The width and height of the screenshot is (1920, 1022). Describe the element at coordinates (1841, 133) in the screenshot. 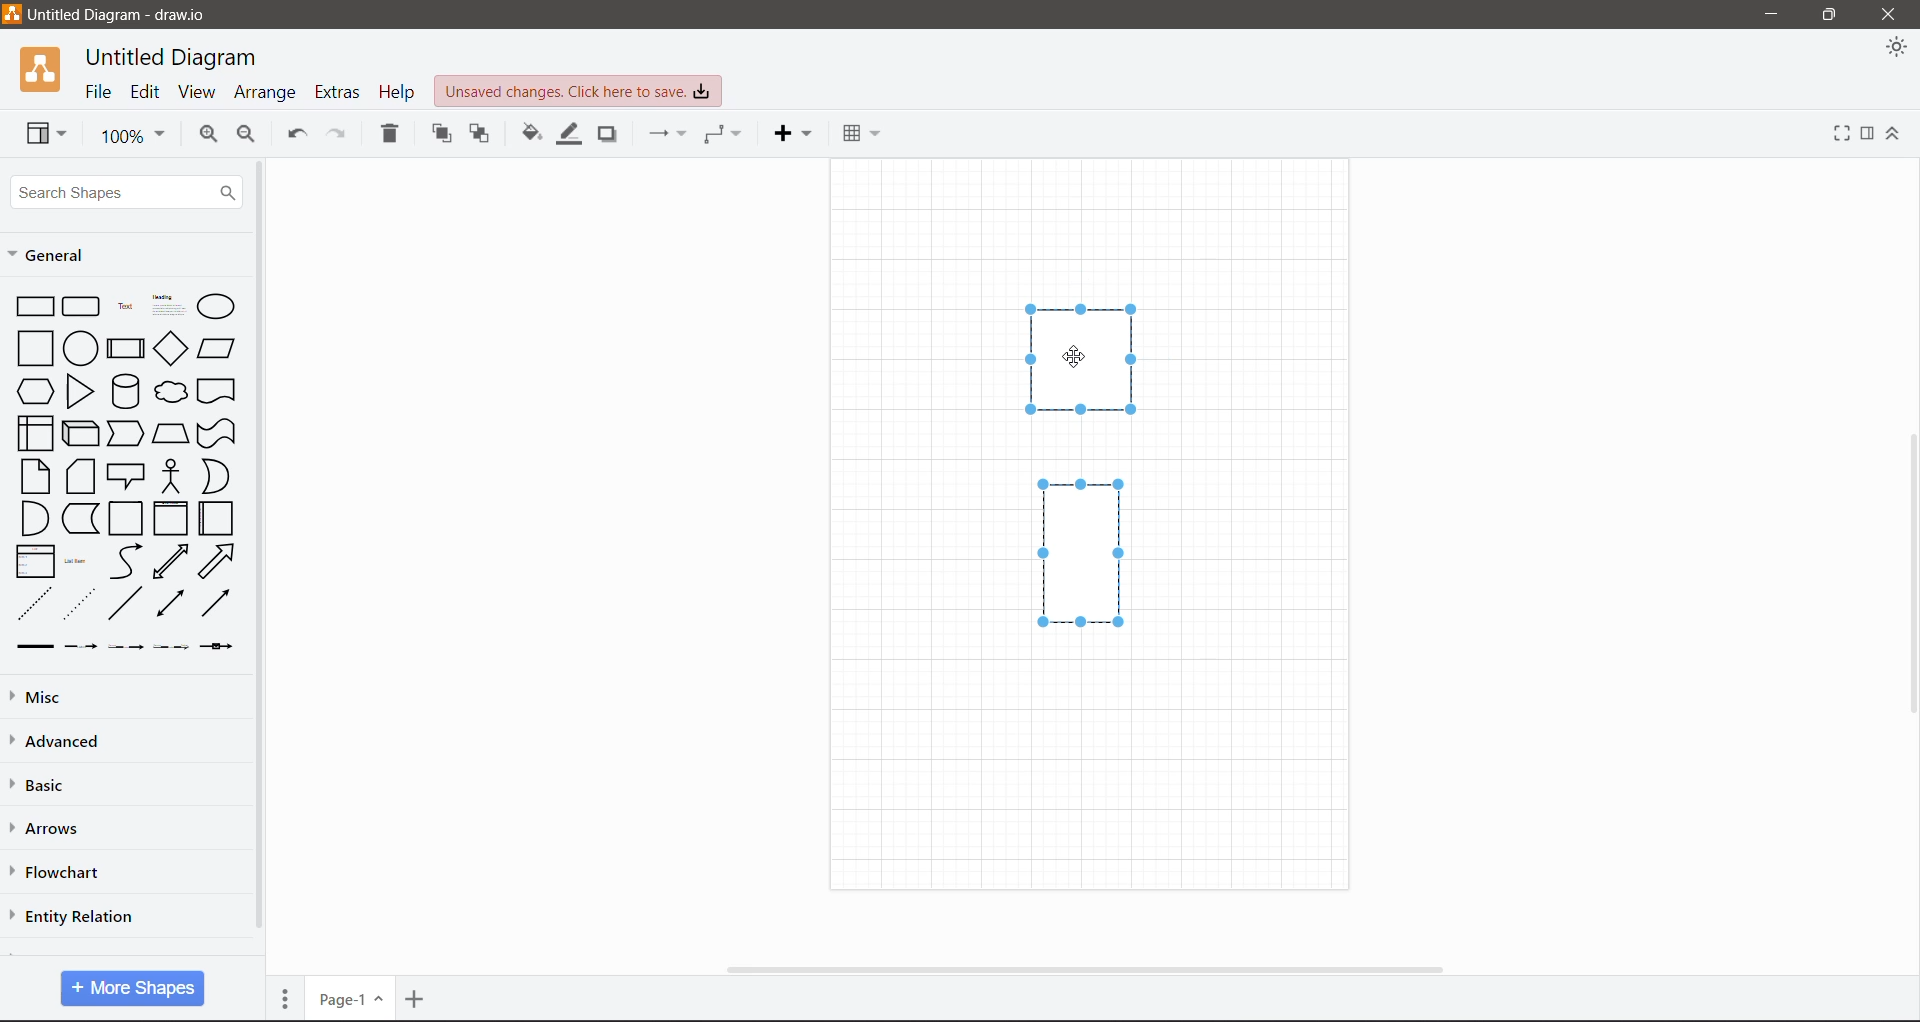

I see `Fullscreen` at that location.